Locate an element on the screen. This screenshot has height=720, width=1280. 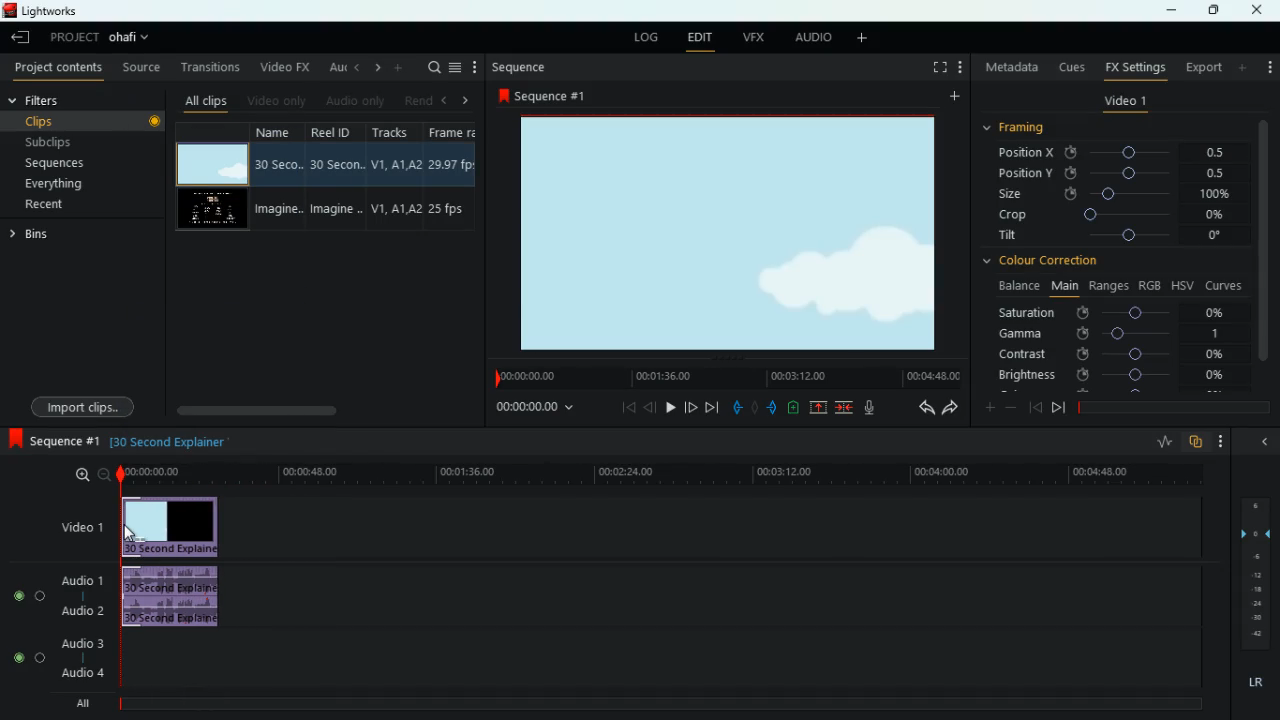
video is located at coordinates (170, 528).